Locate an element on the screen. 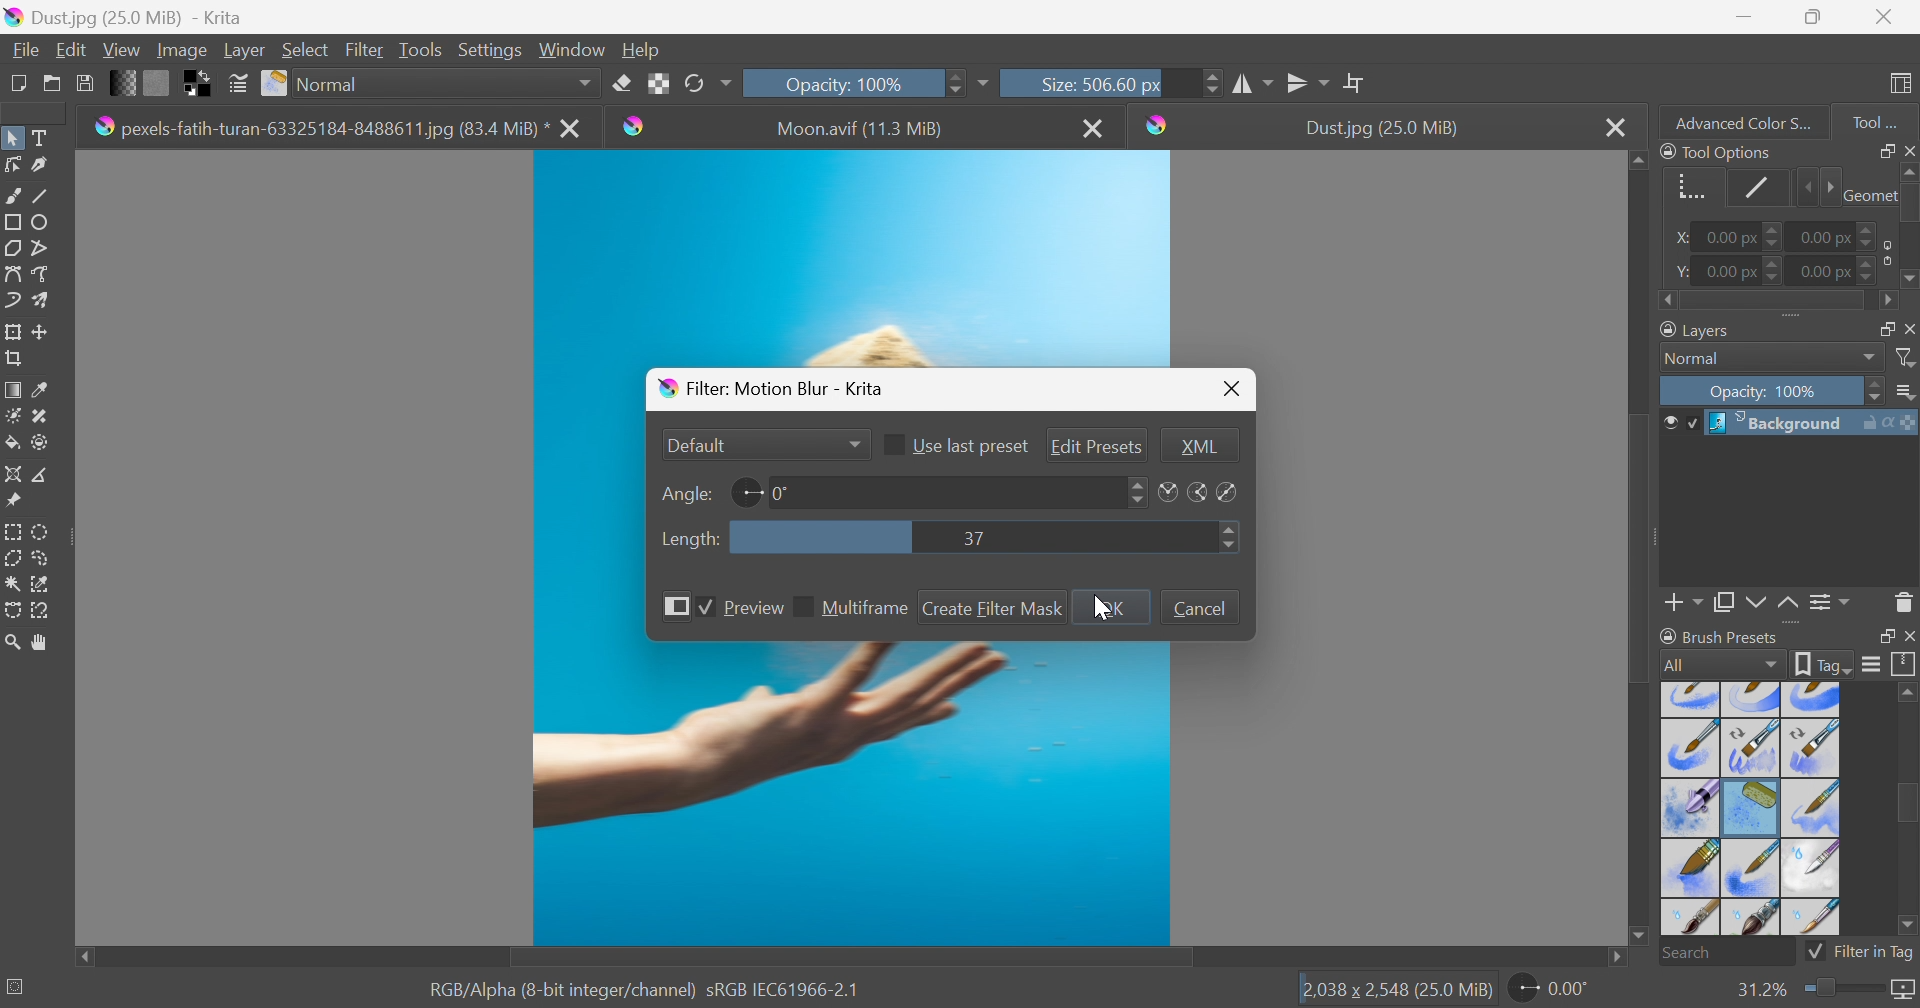 This screenshot has width=1920, height=1008. Fill gradients is located at coordinates (124, 81).